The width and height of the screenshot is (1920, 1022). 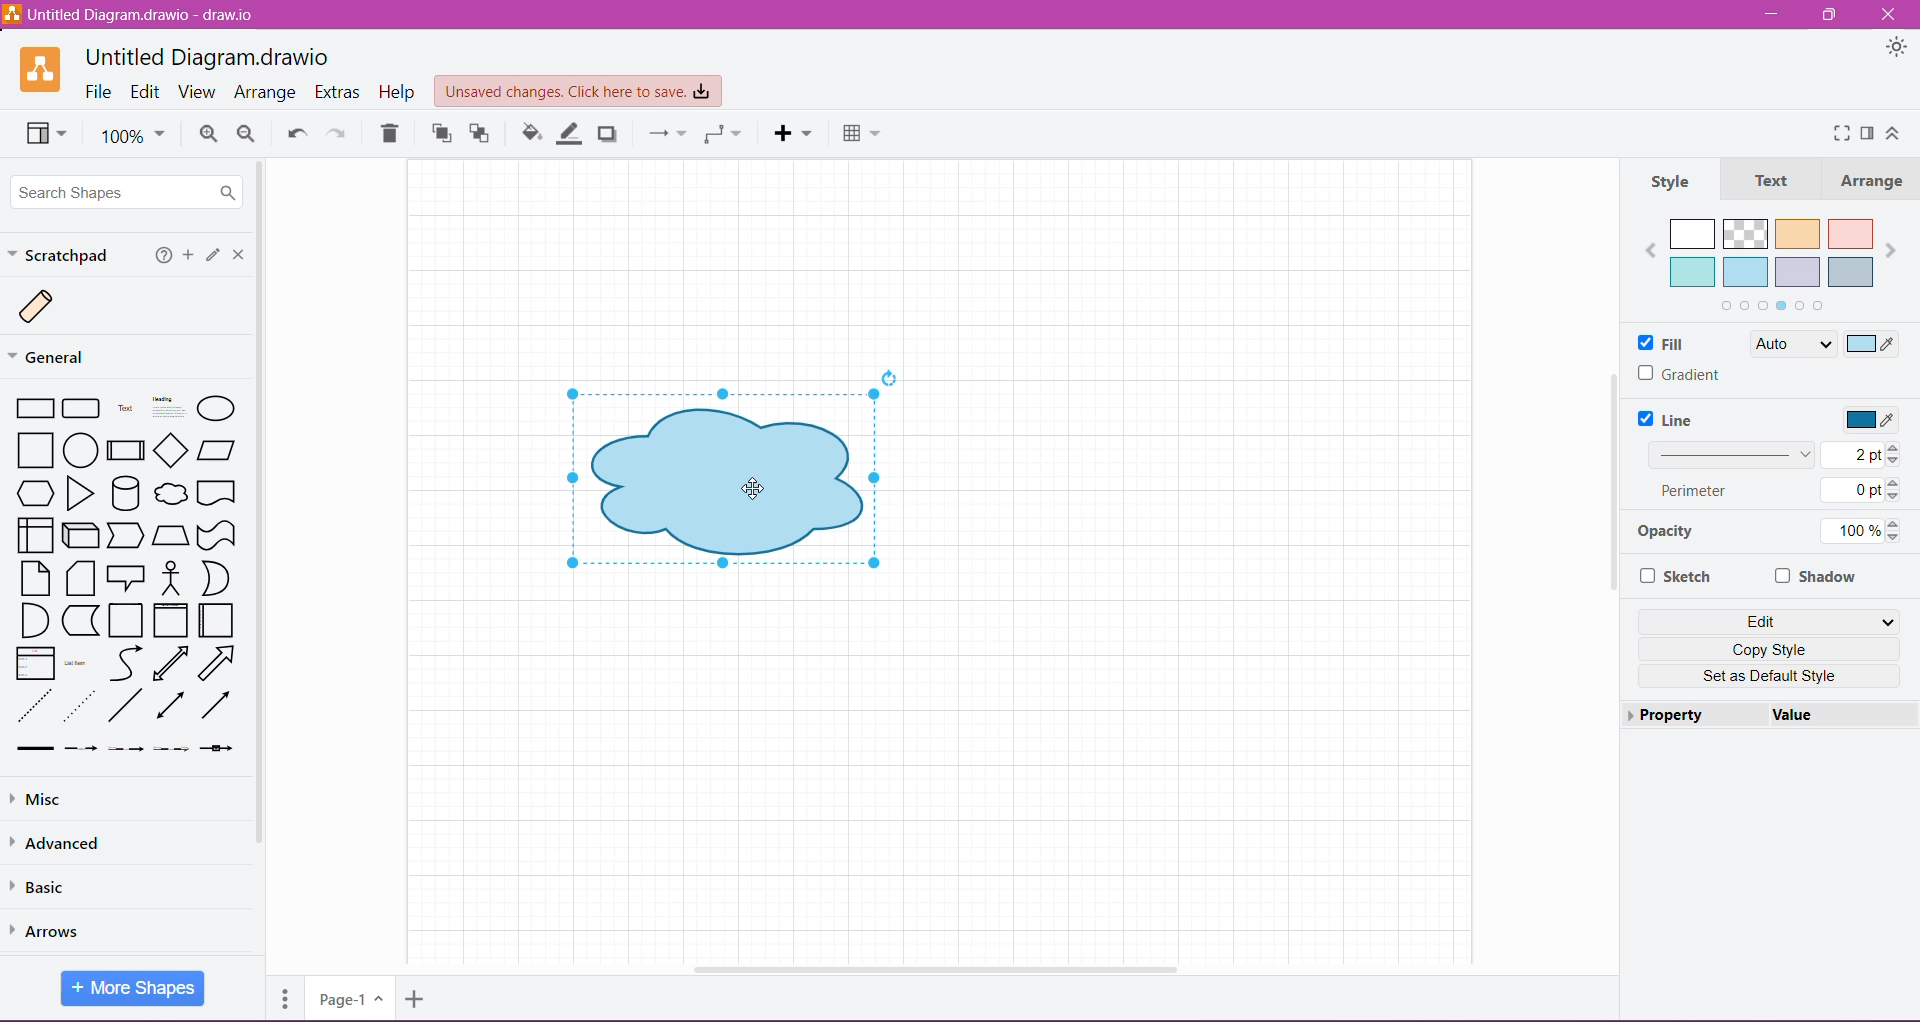 I want to click on Close, so click(x=242, y=256).